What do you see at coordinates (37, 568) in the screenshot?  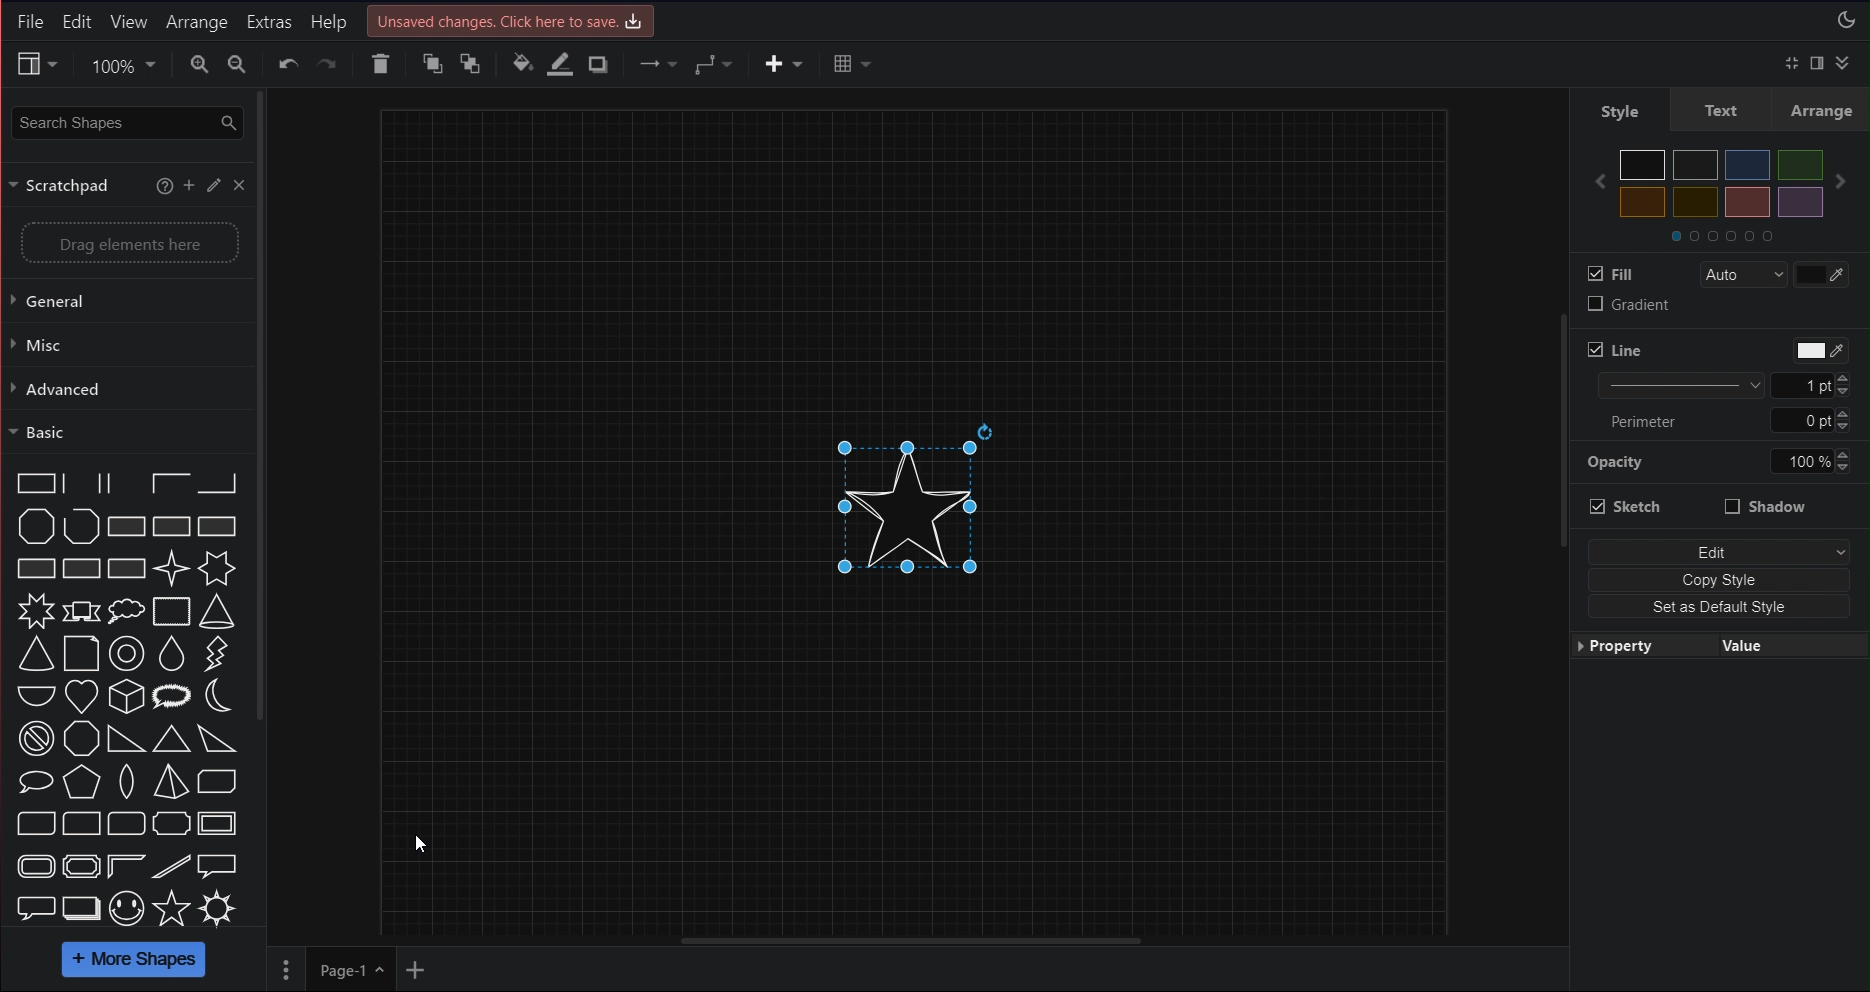 I see `rectangle with horizontal fill` at bounding box center [37, 568].